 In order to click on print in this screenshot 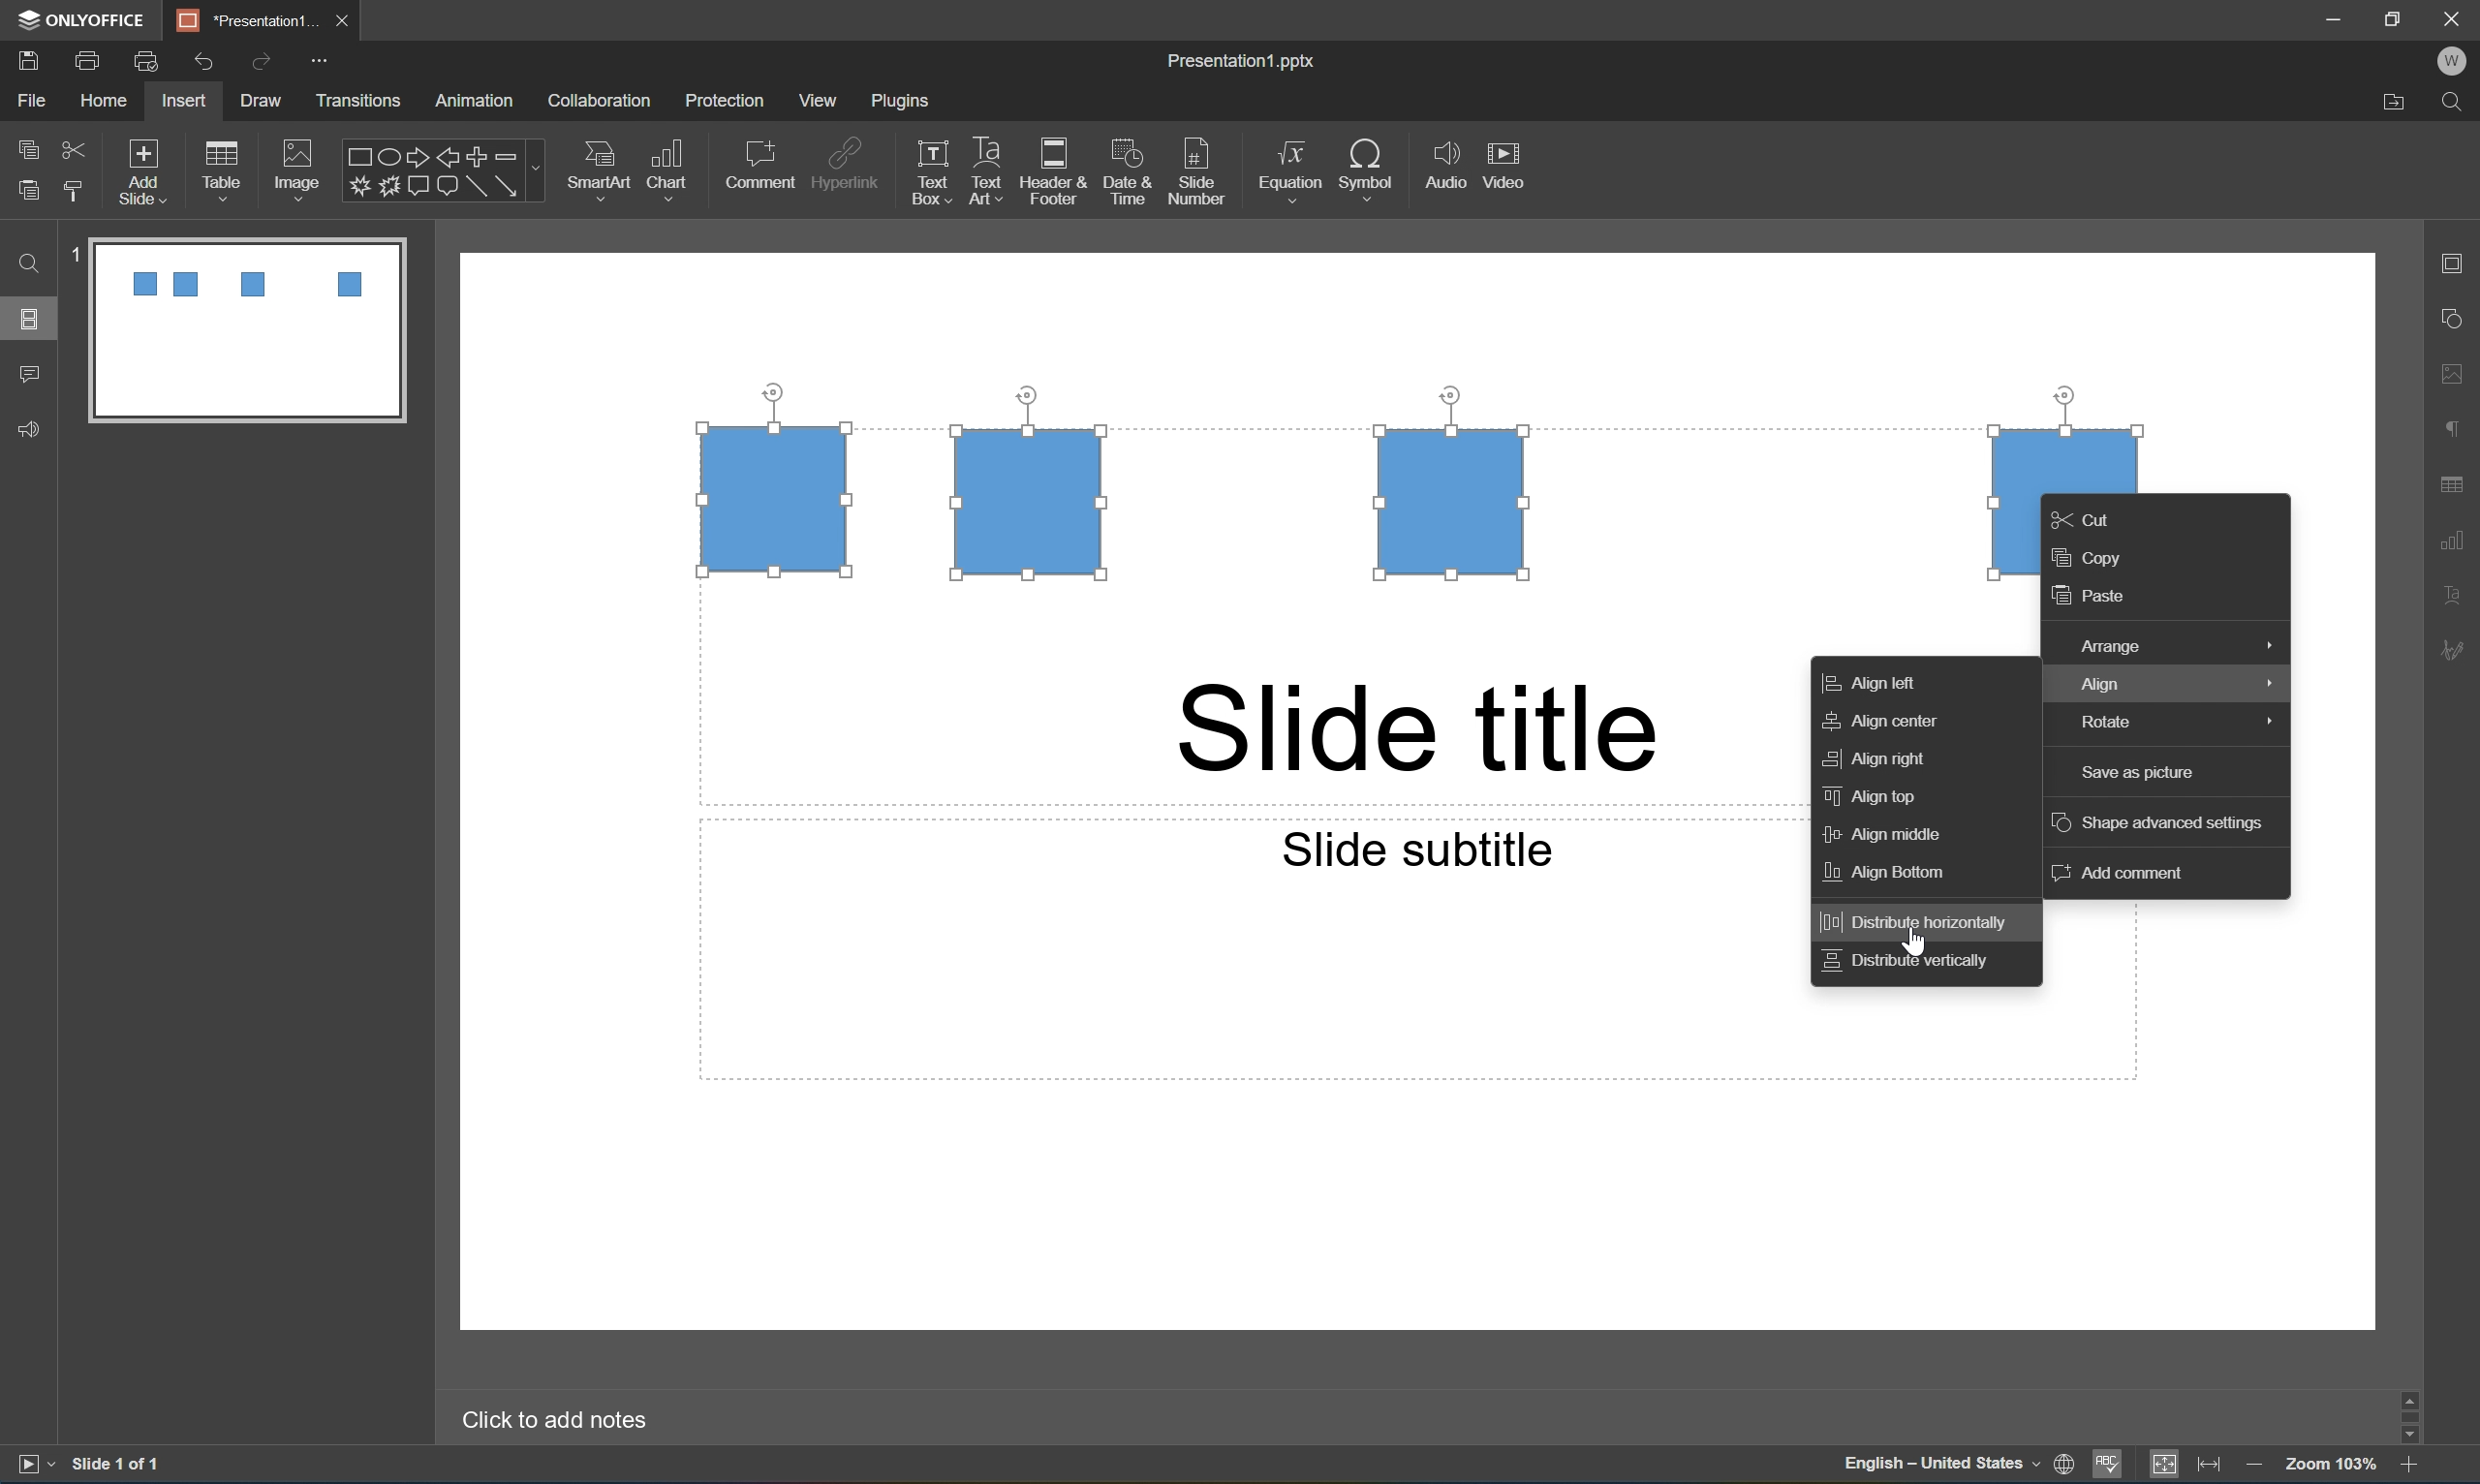, I will do `click(85, 58)`.